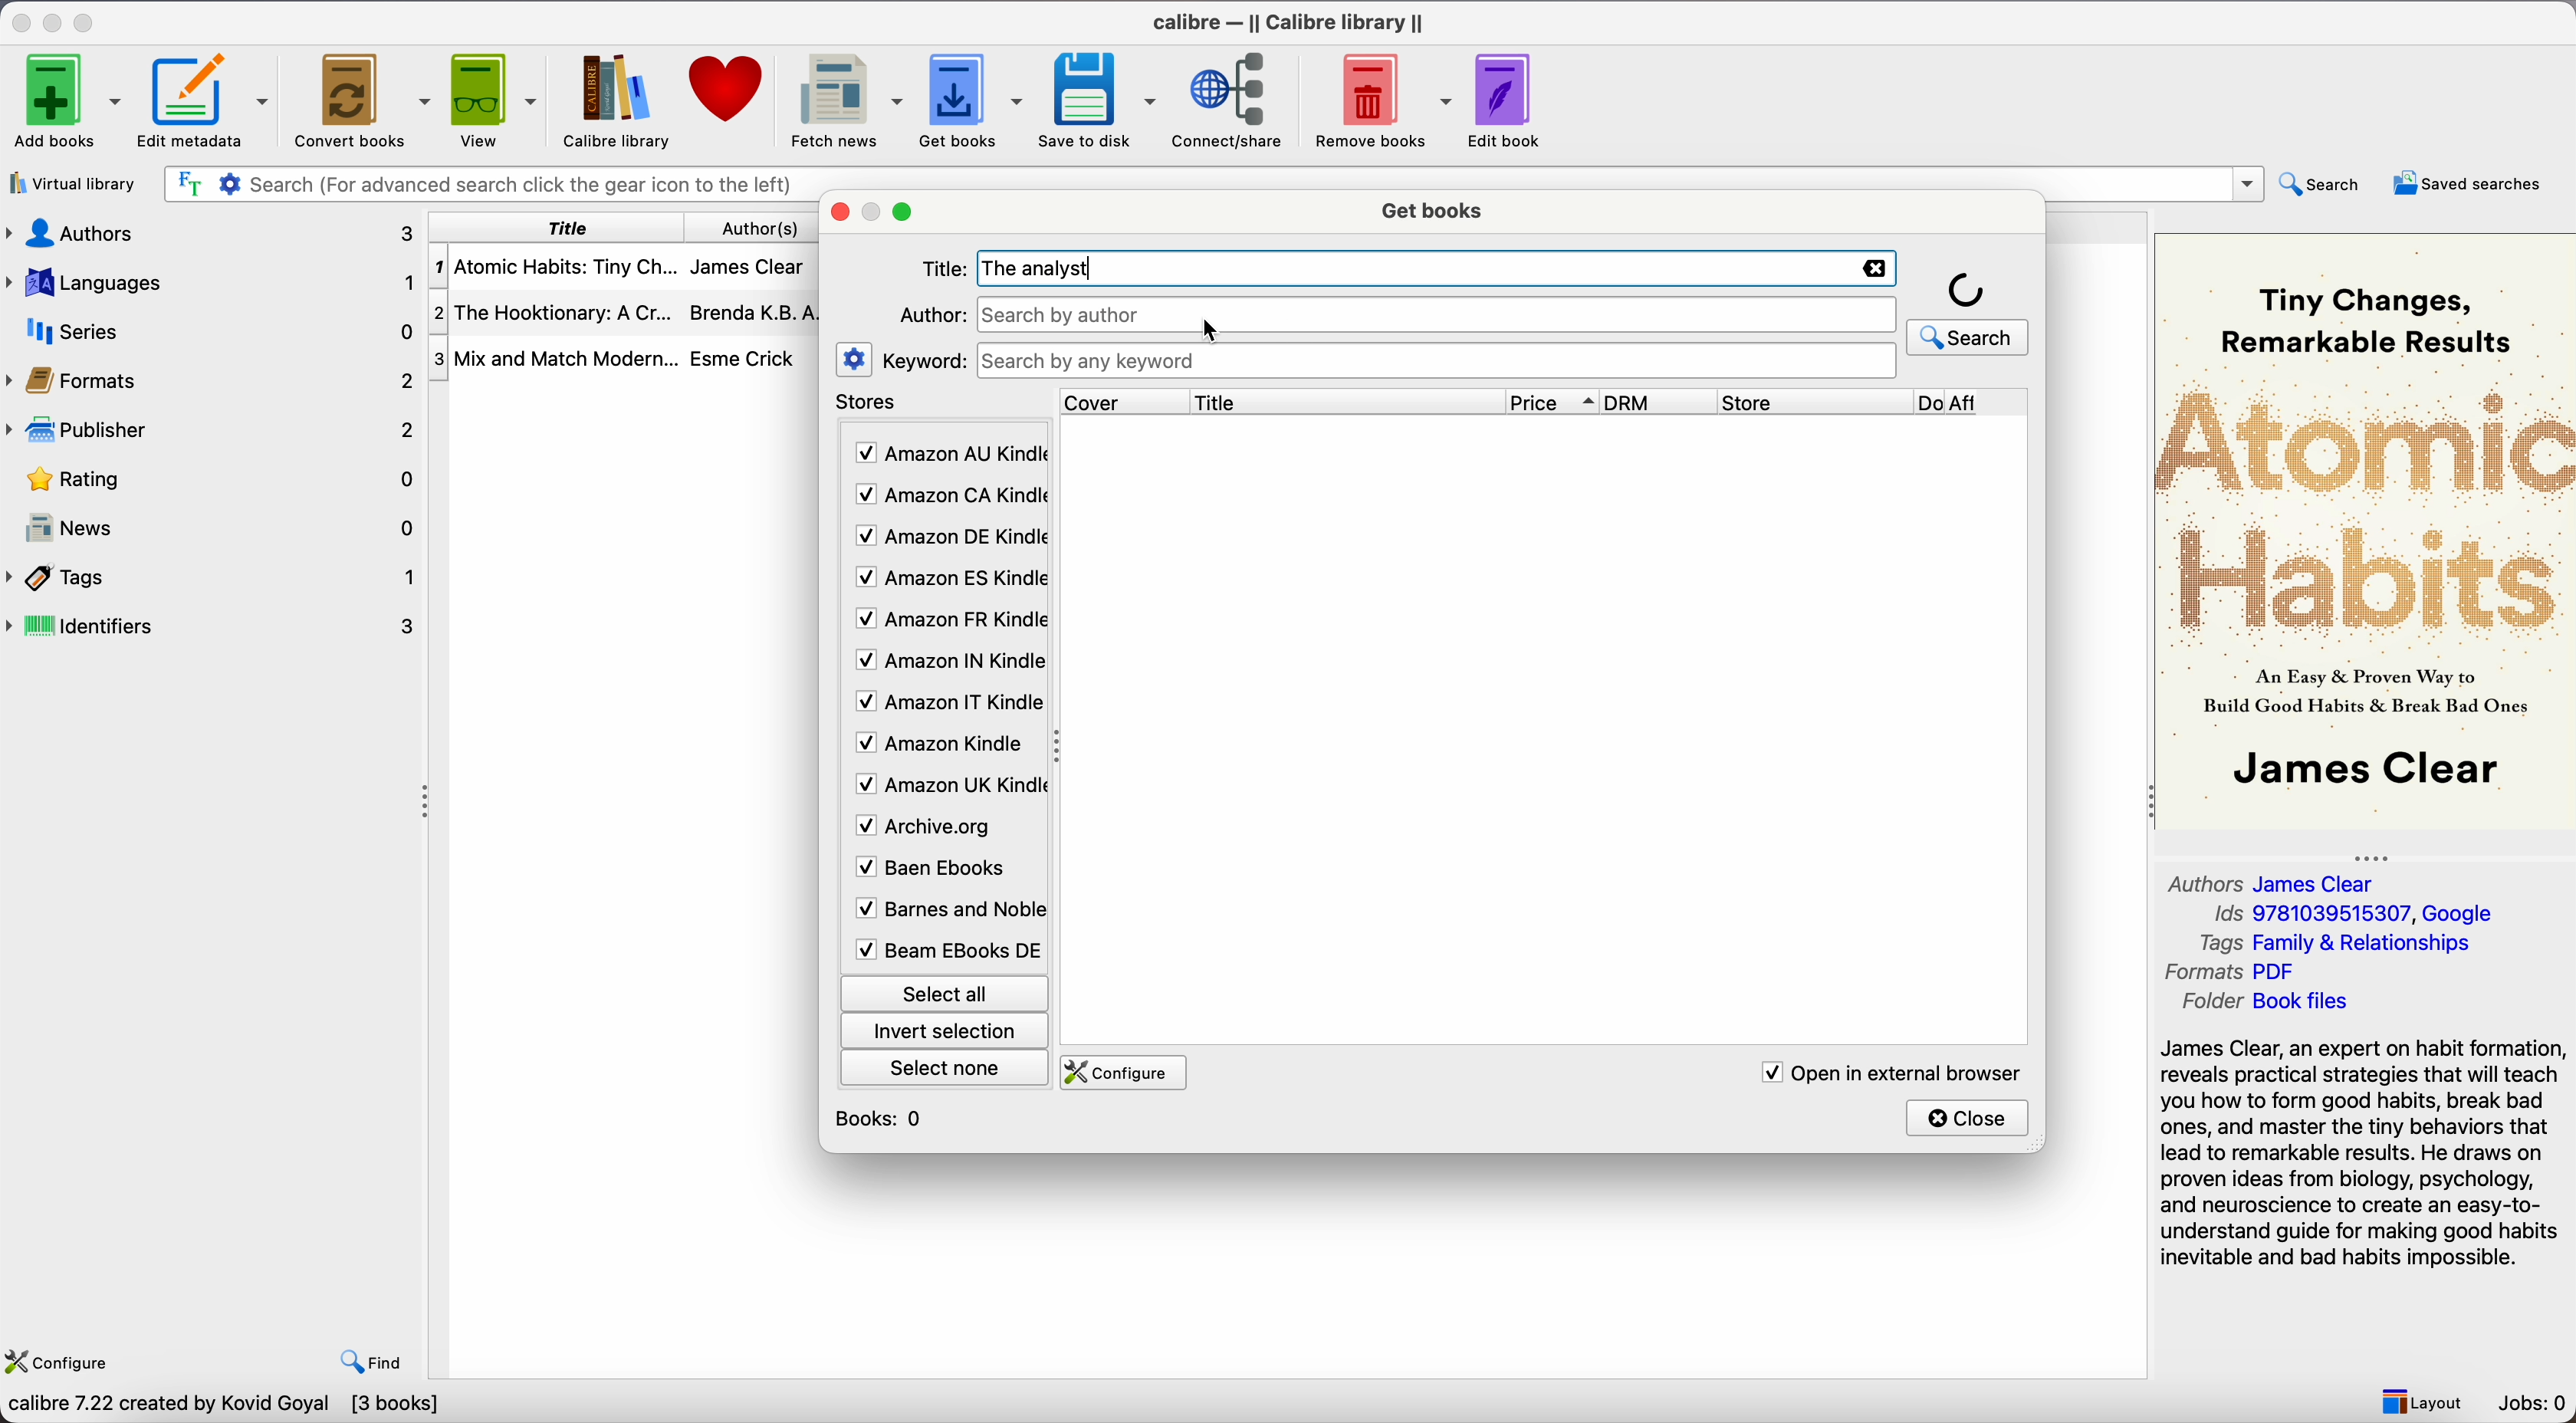  Describe the element at coordinates (840, 99) in the screenshot. I see `fetch news` at that location.